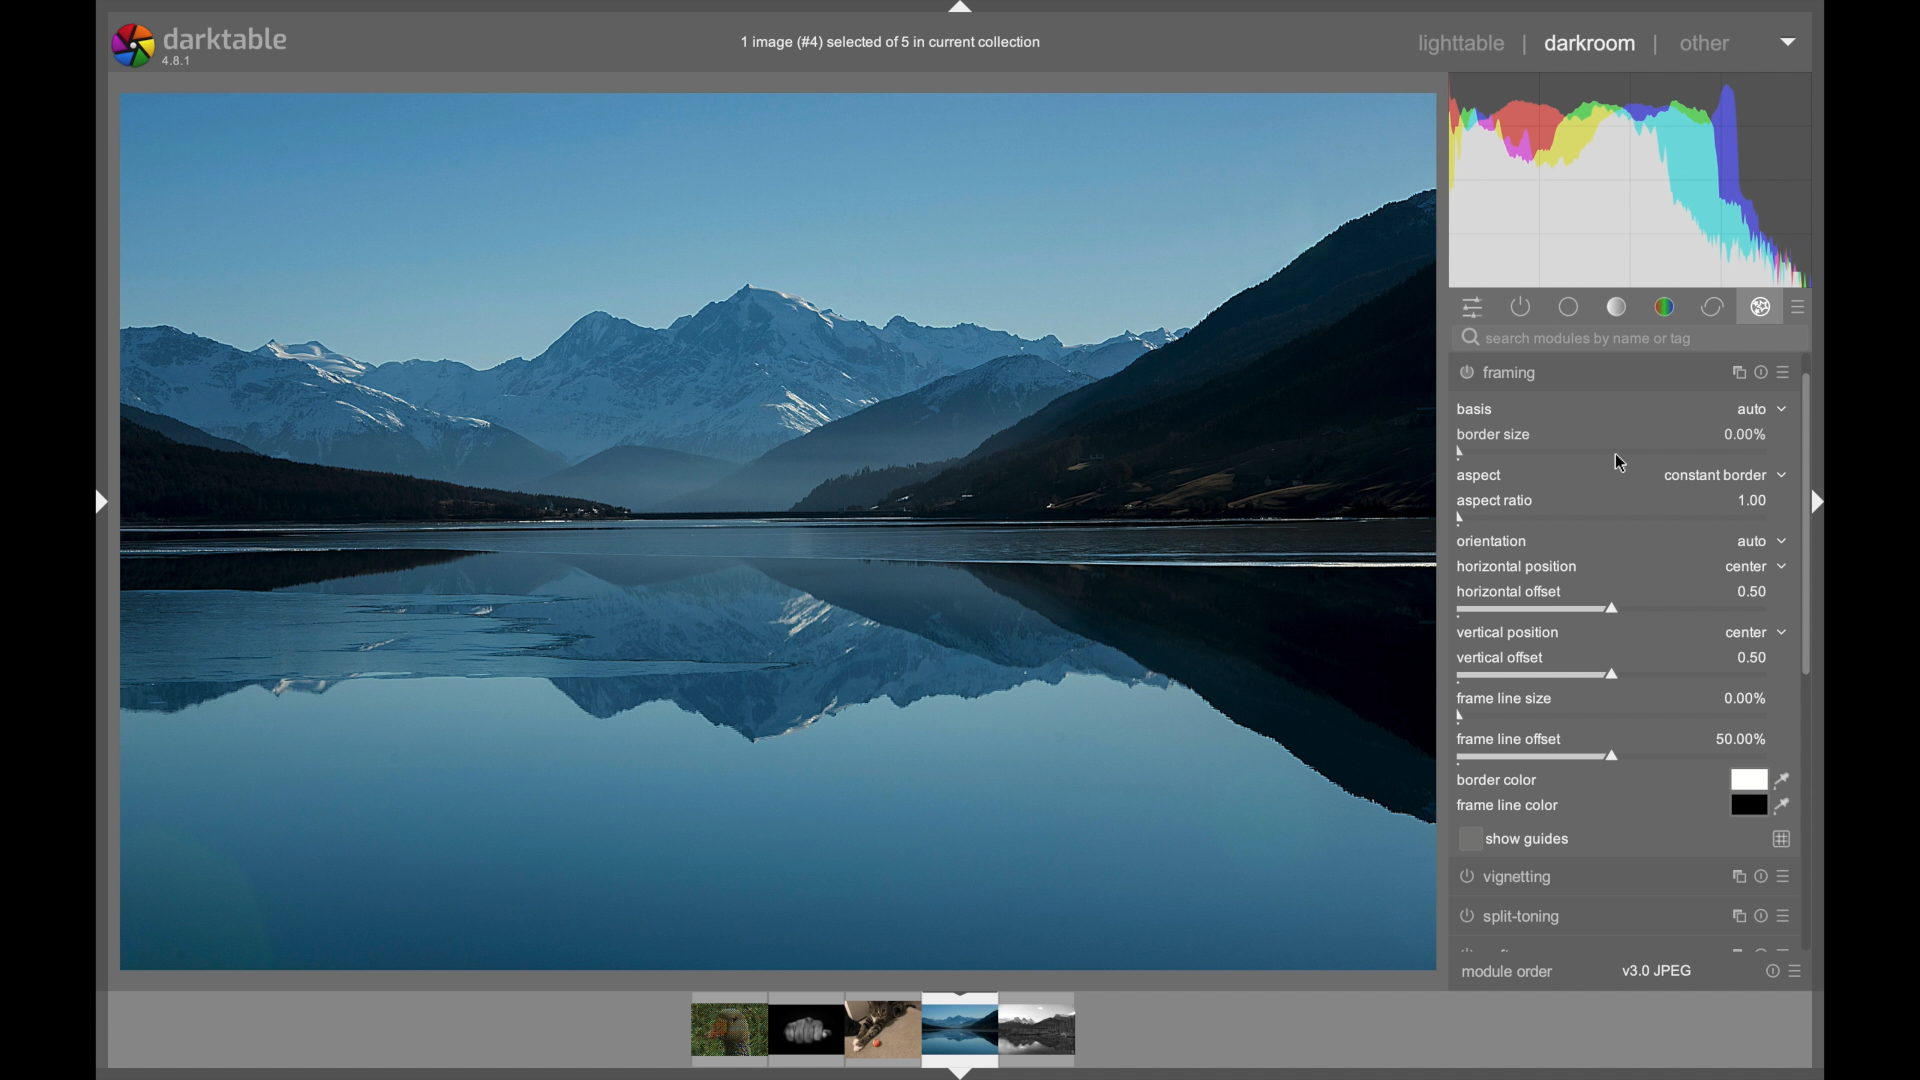  What do you see at coordinates (1666, 307) in the screenshot?
I see `color` at bounding box center [1666, 307].